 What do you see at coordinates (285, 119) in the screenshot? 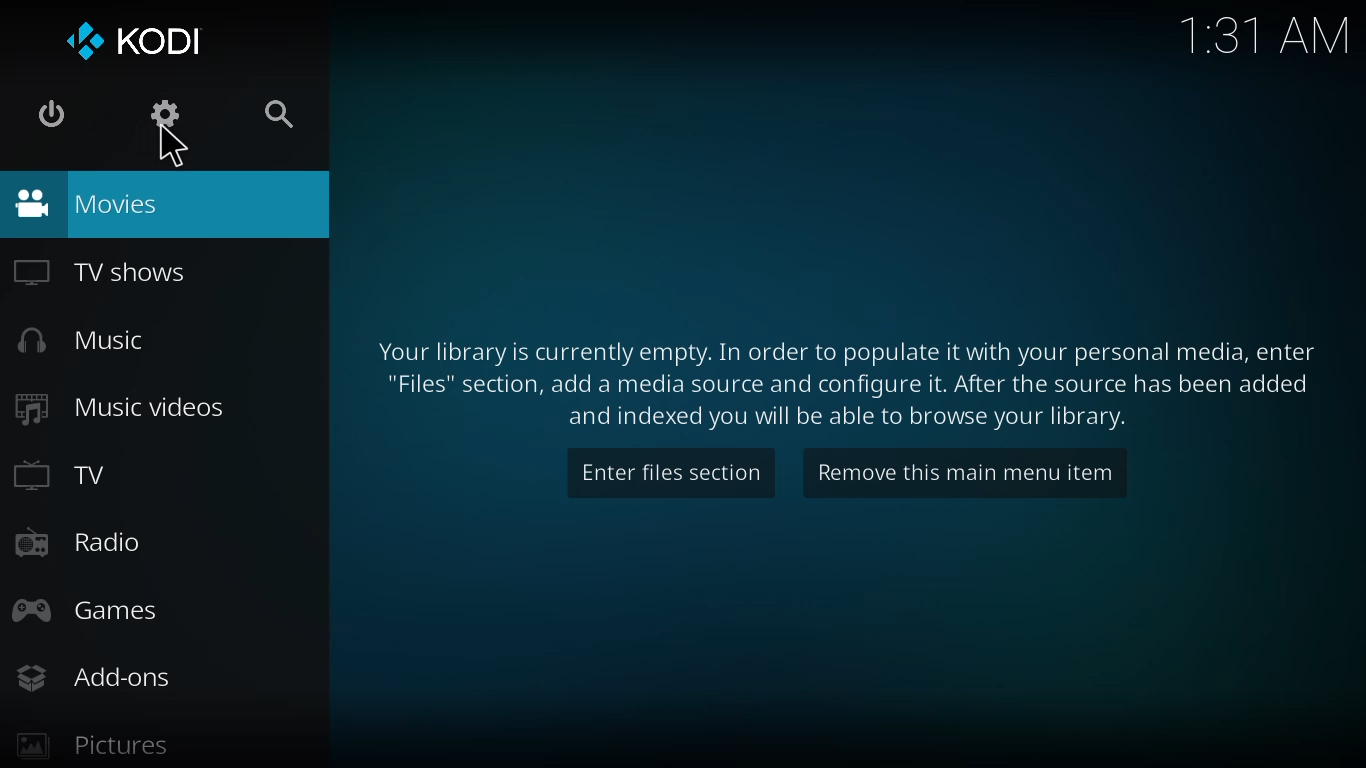
I see `search` at bounding box center [285, 119].